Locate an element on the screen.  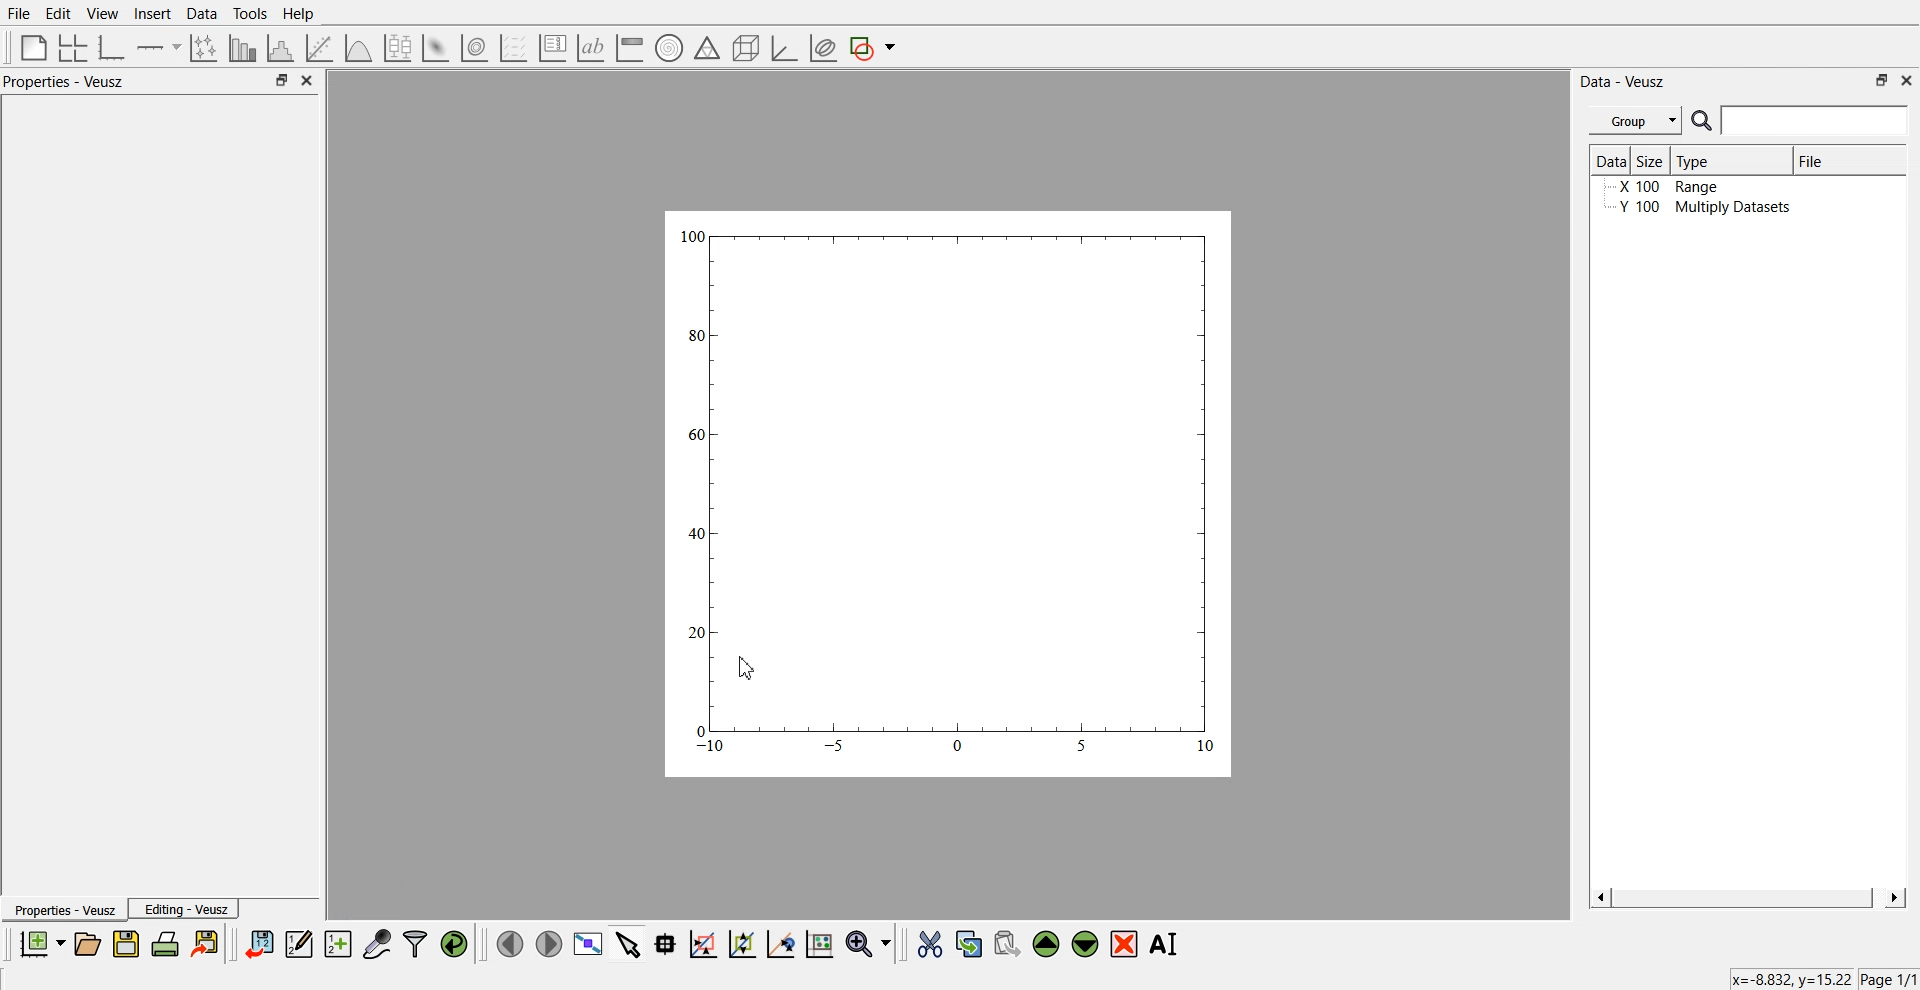
3d graph is located at coordinates (783, 49).